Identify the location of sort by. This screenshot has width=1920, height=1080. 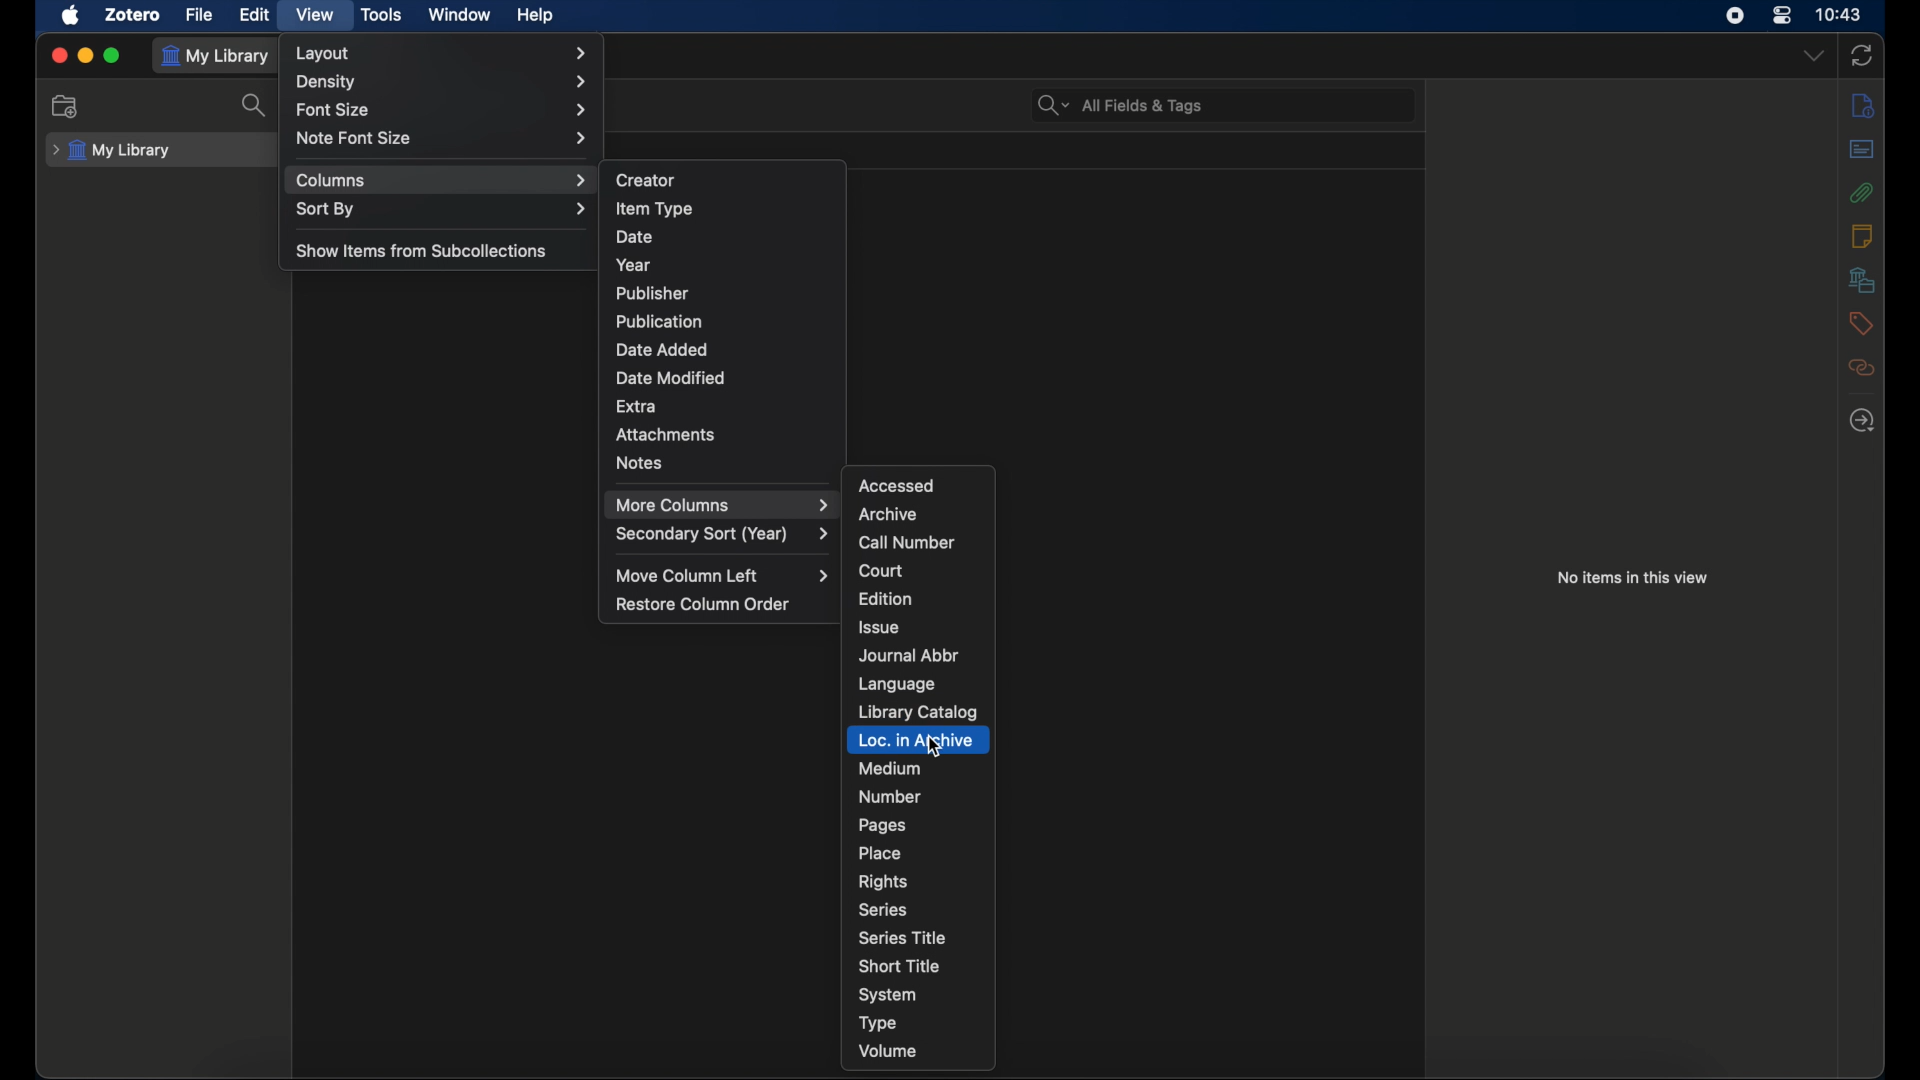
(442, 210).